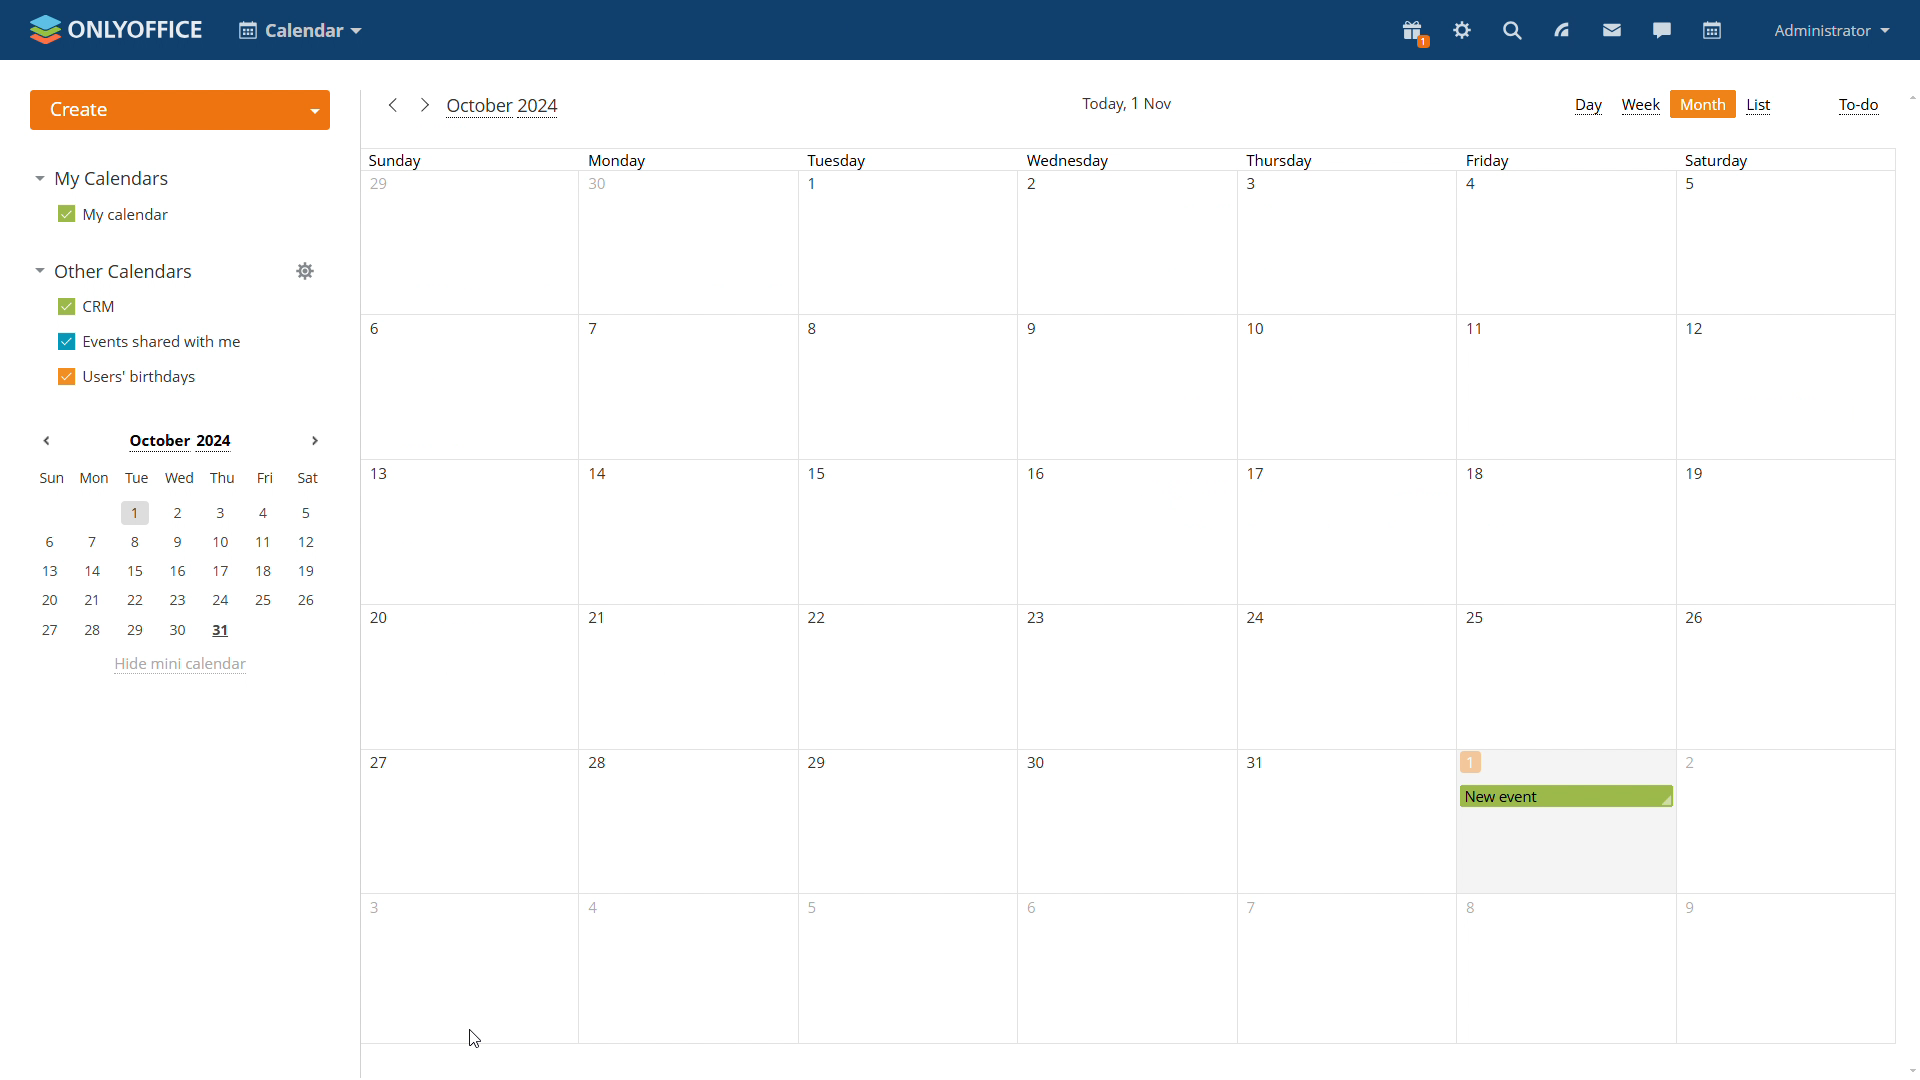 The width and height of the screenshot is (1920, 1080). Describe the element at coordinates (507, 108) in the screenshot. I see `month in view` at that location.